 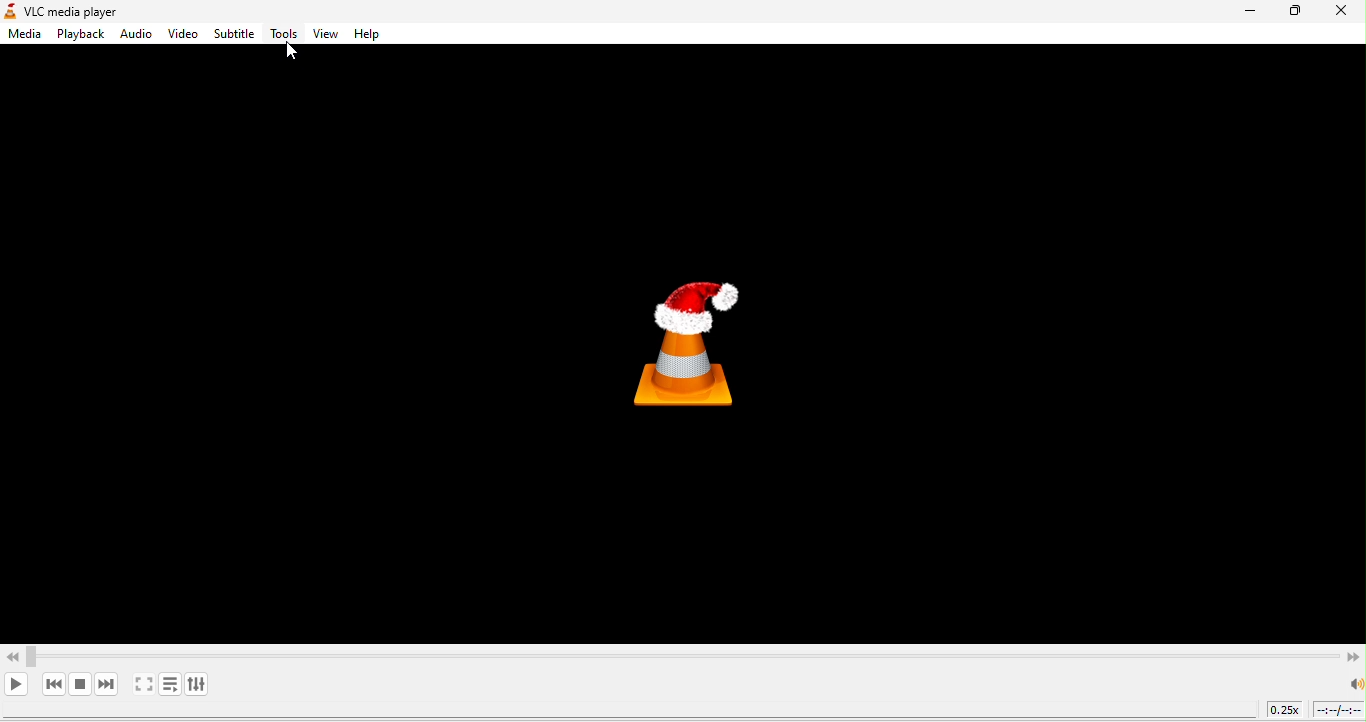 What do you see at coordinates (171, 684) in the screenshot?
I see `toggle playlist` at bounding box center [171, 684].